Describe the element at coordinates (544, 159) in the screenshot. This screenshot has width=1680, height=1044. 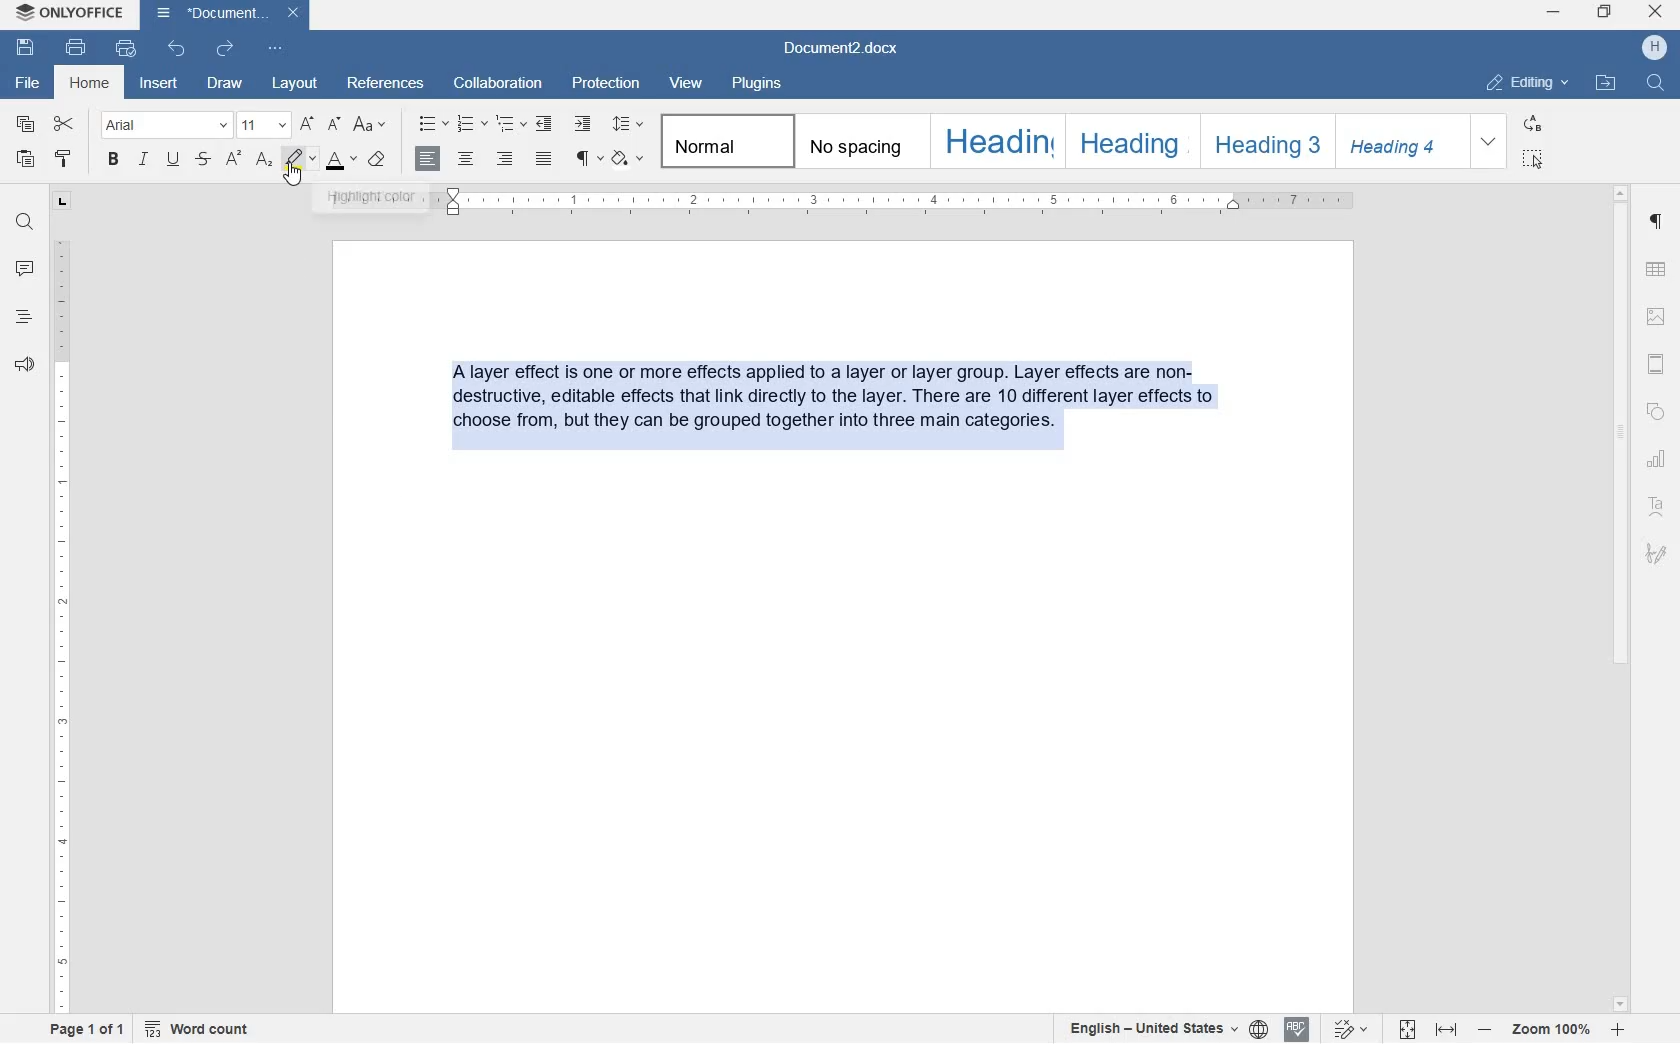
I see `JUSTIFIED` at that location.